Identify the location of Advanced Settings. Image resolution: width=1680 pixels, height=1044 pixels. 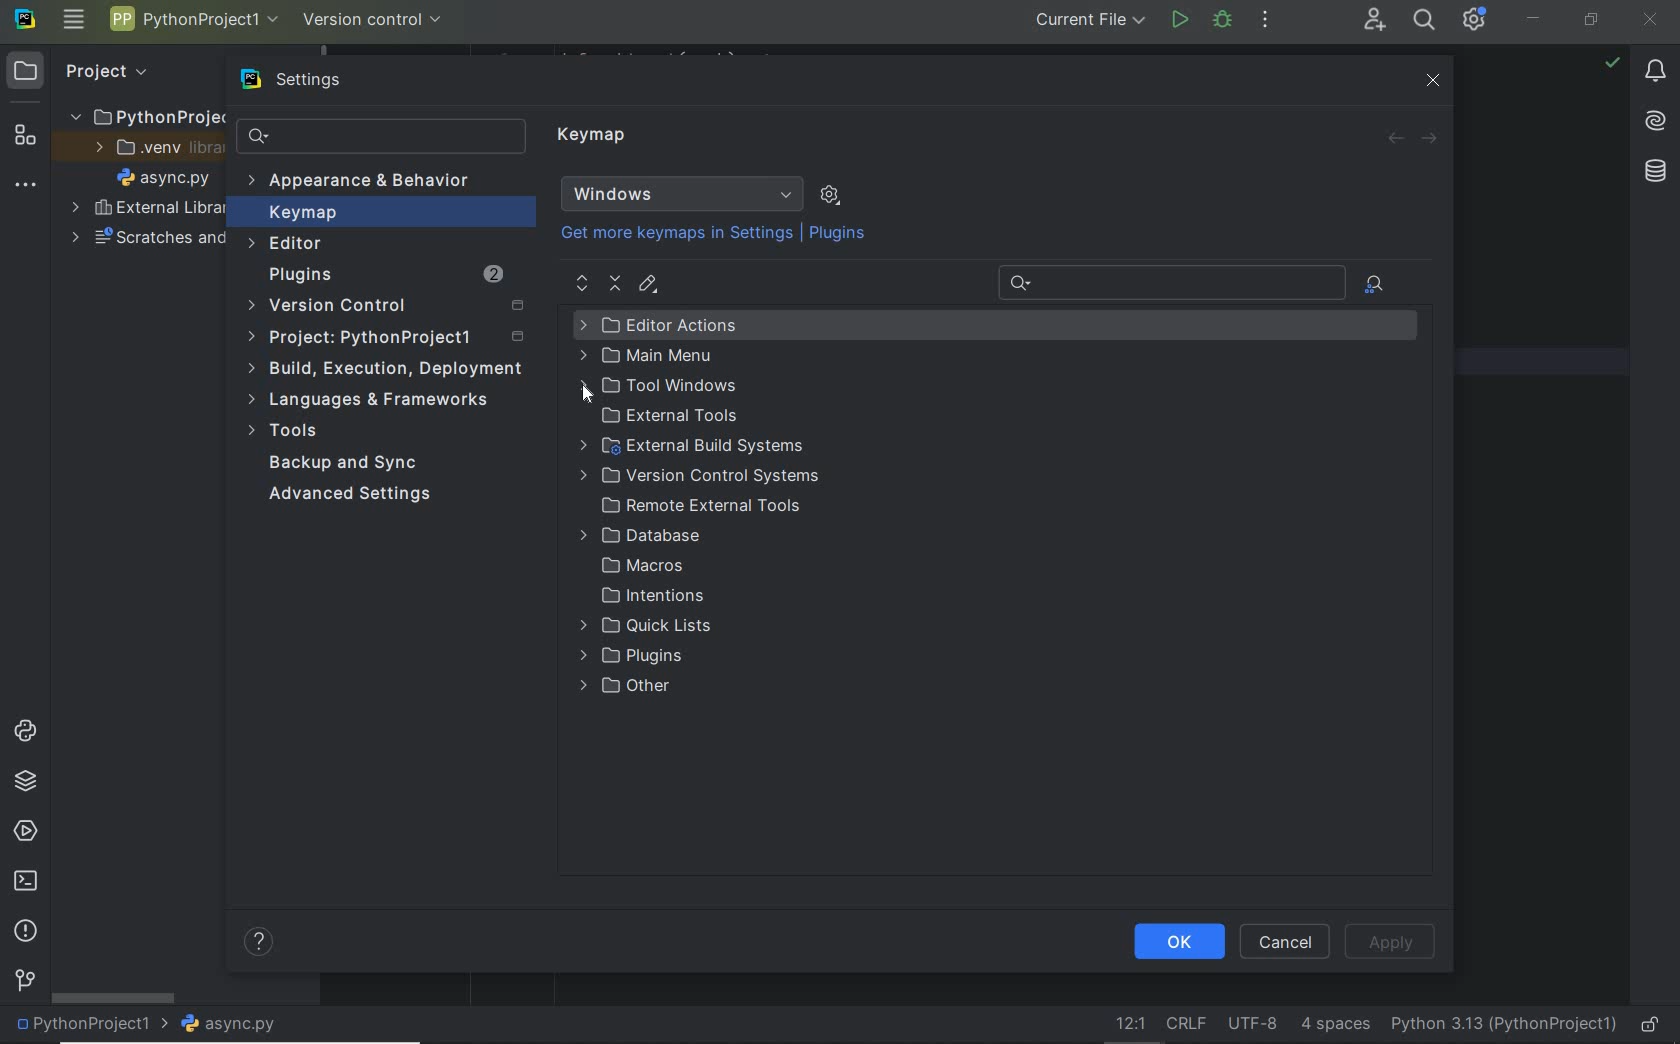
(354, 495).